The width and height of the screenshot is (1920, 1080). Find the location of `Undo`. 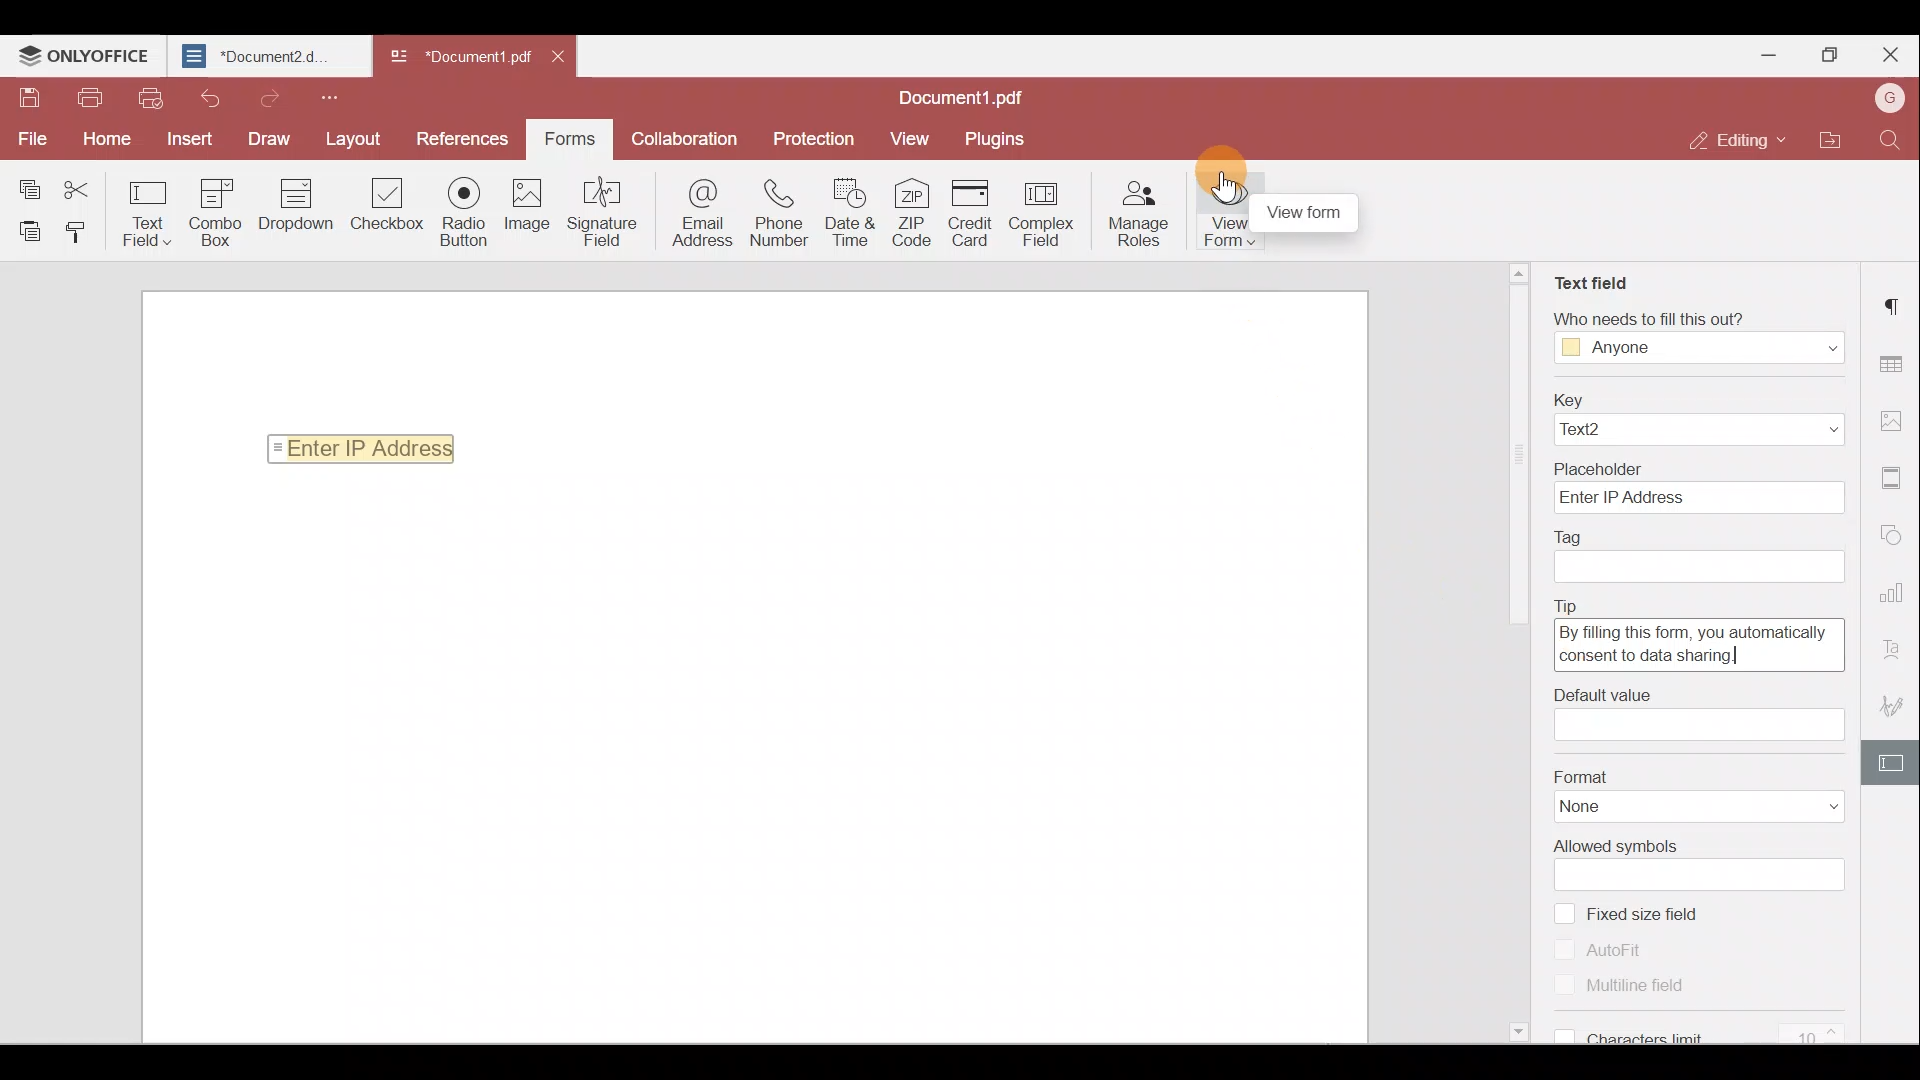

Undo is located at coordinates (206, 97).